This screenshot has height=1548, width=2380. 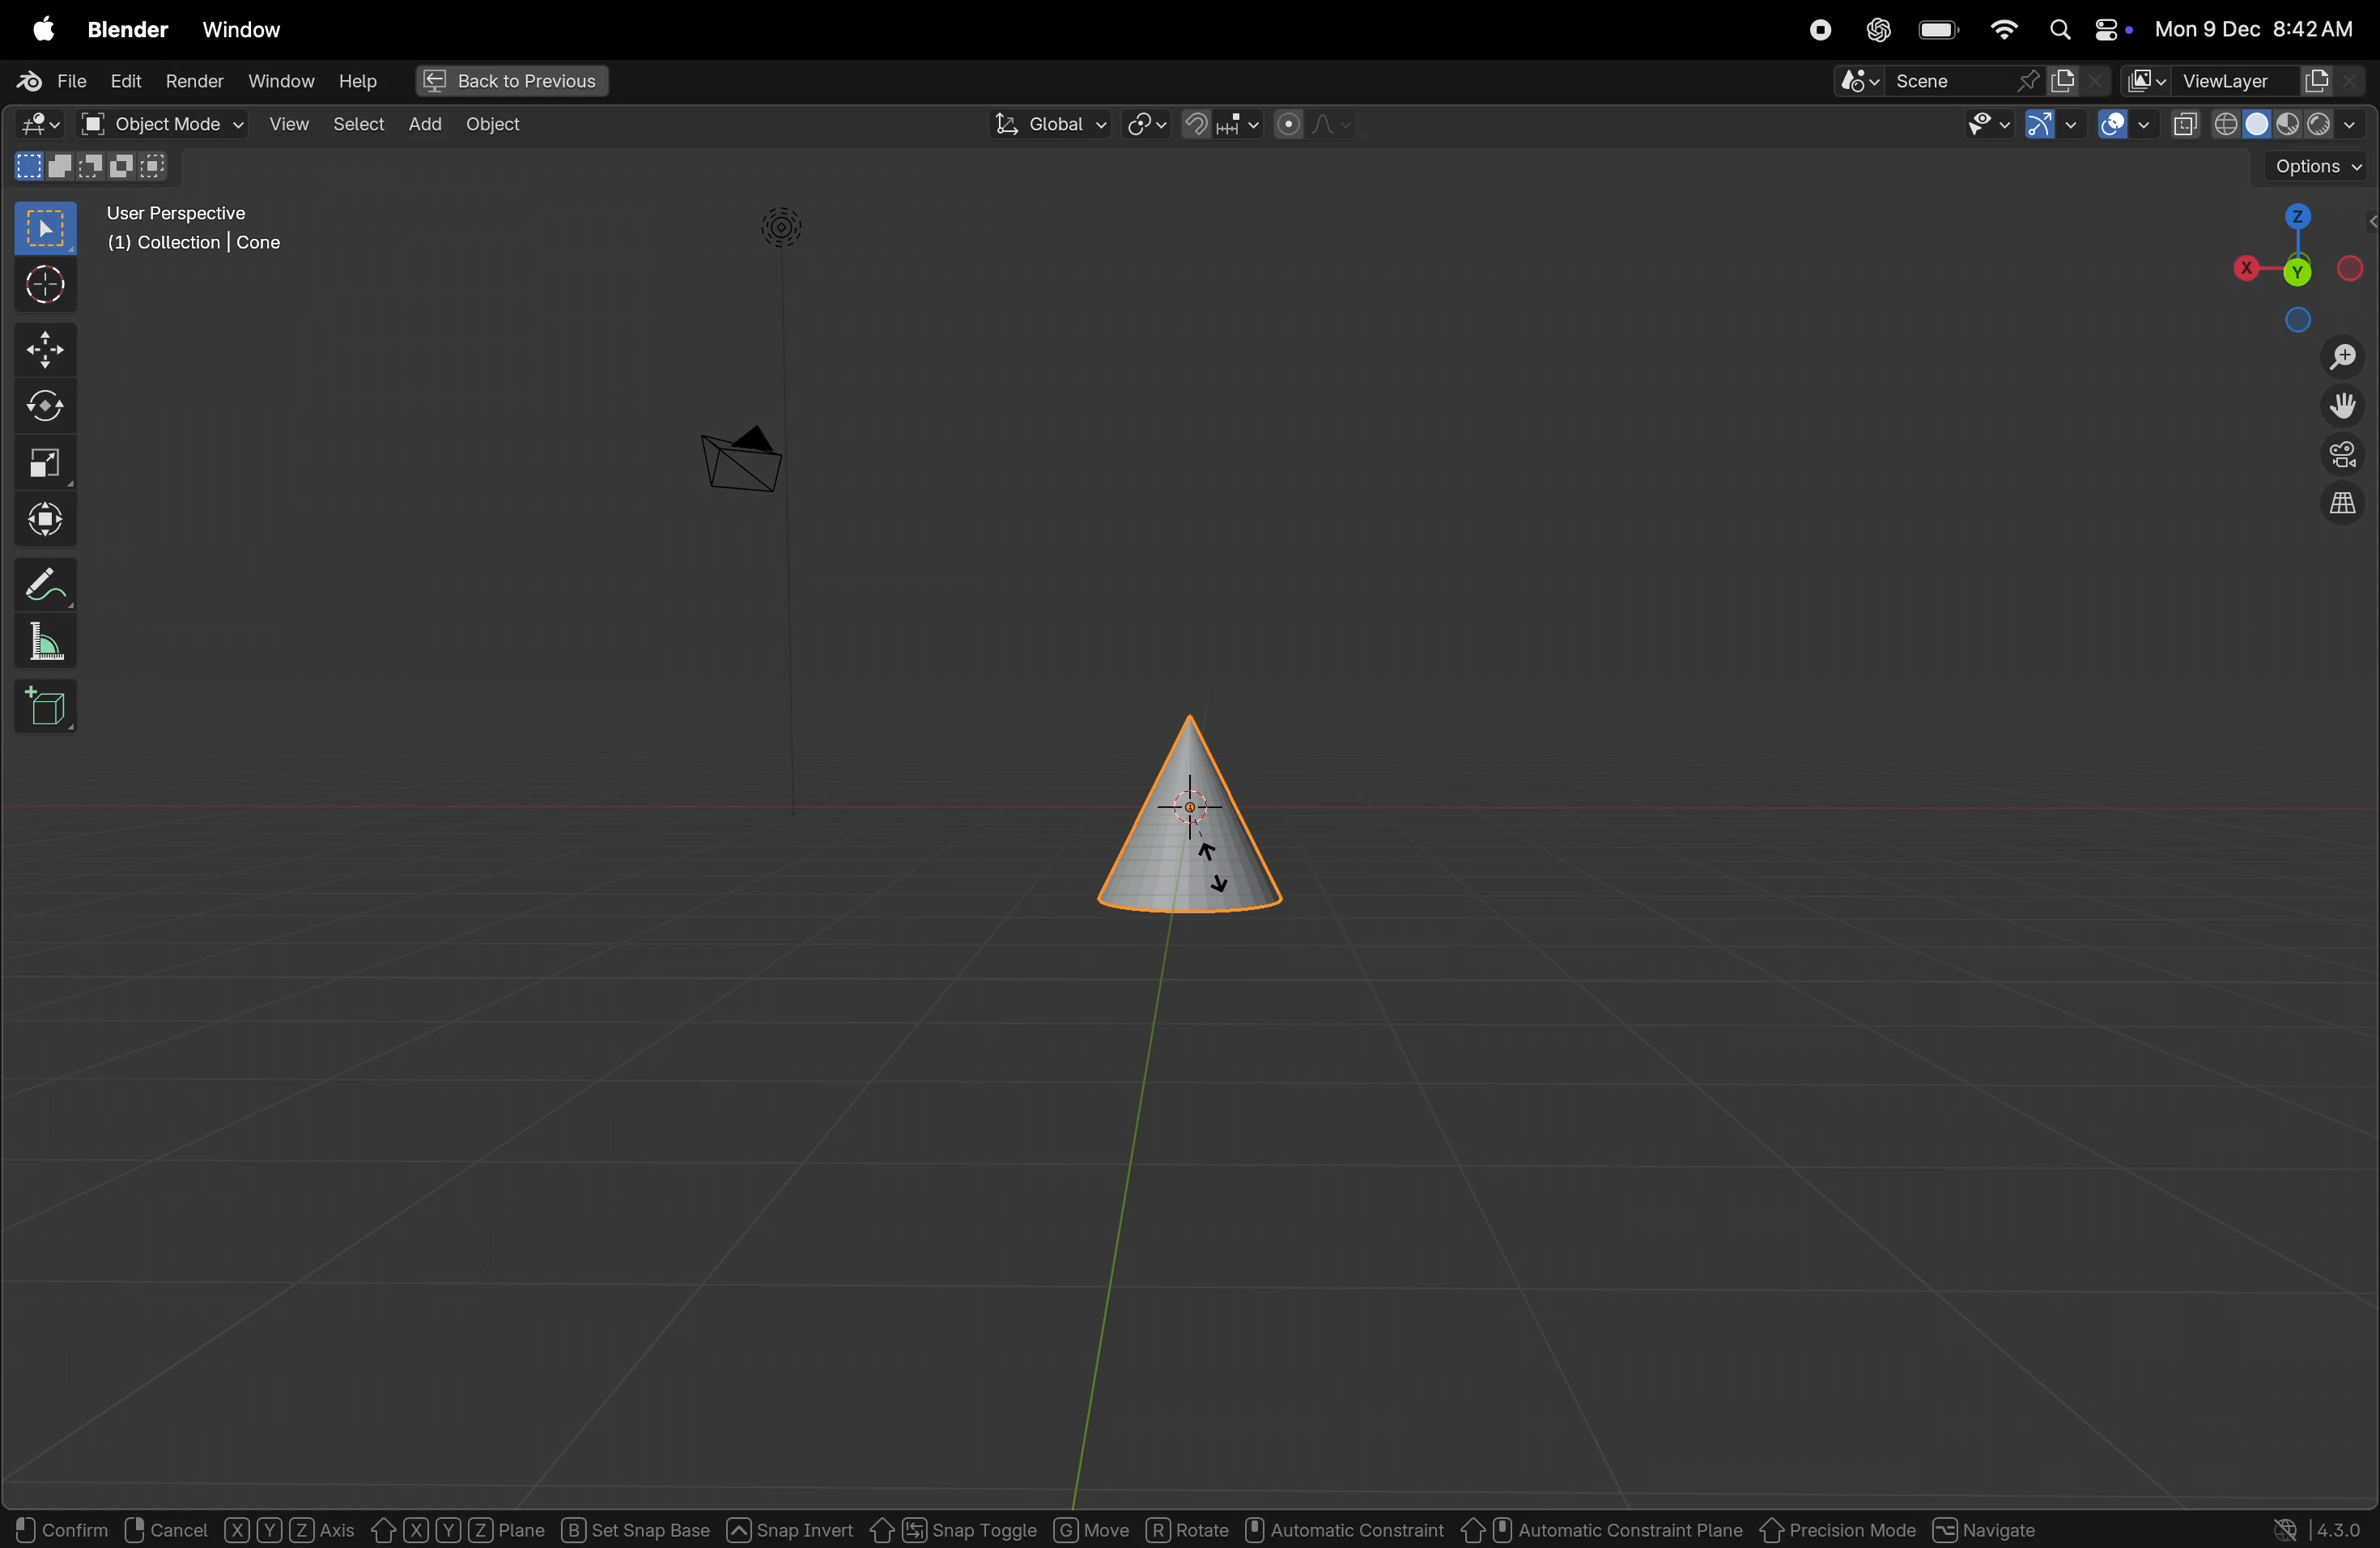 I want to click on snap toggle, so click(x=953, y=1526).